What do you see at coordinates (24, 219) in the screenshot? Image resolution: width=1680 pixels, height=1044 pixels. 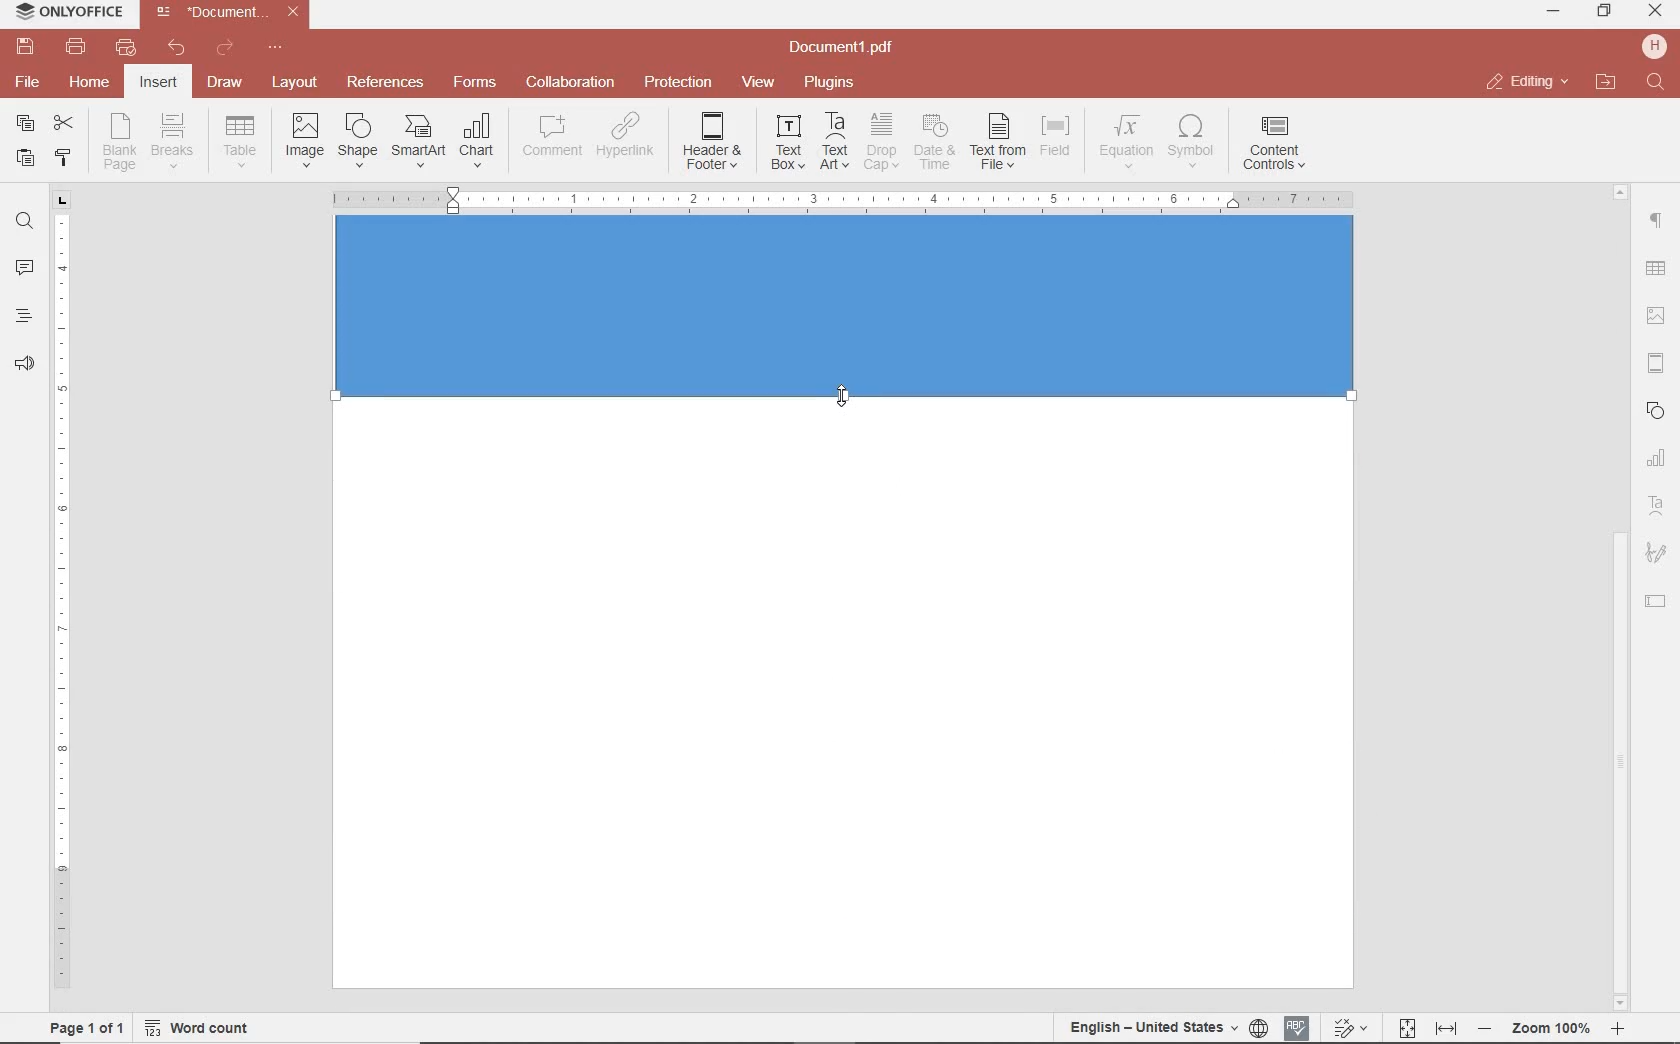 I see `find` at bounding box center [24, 219].